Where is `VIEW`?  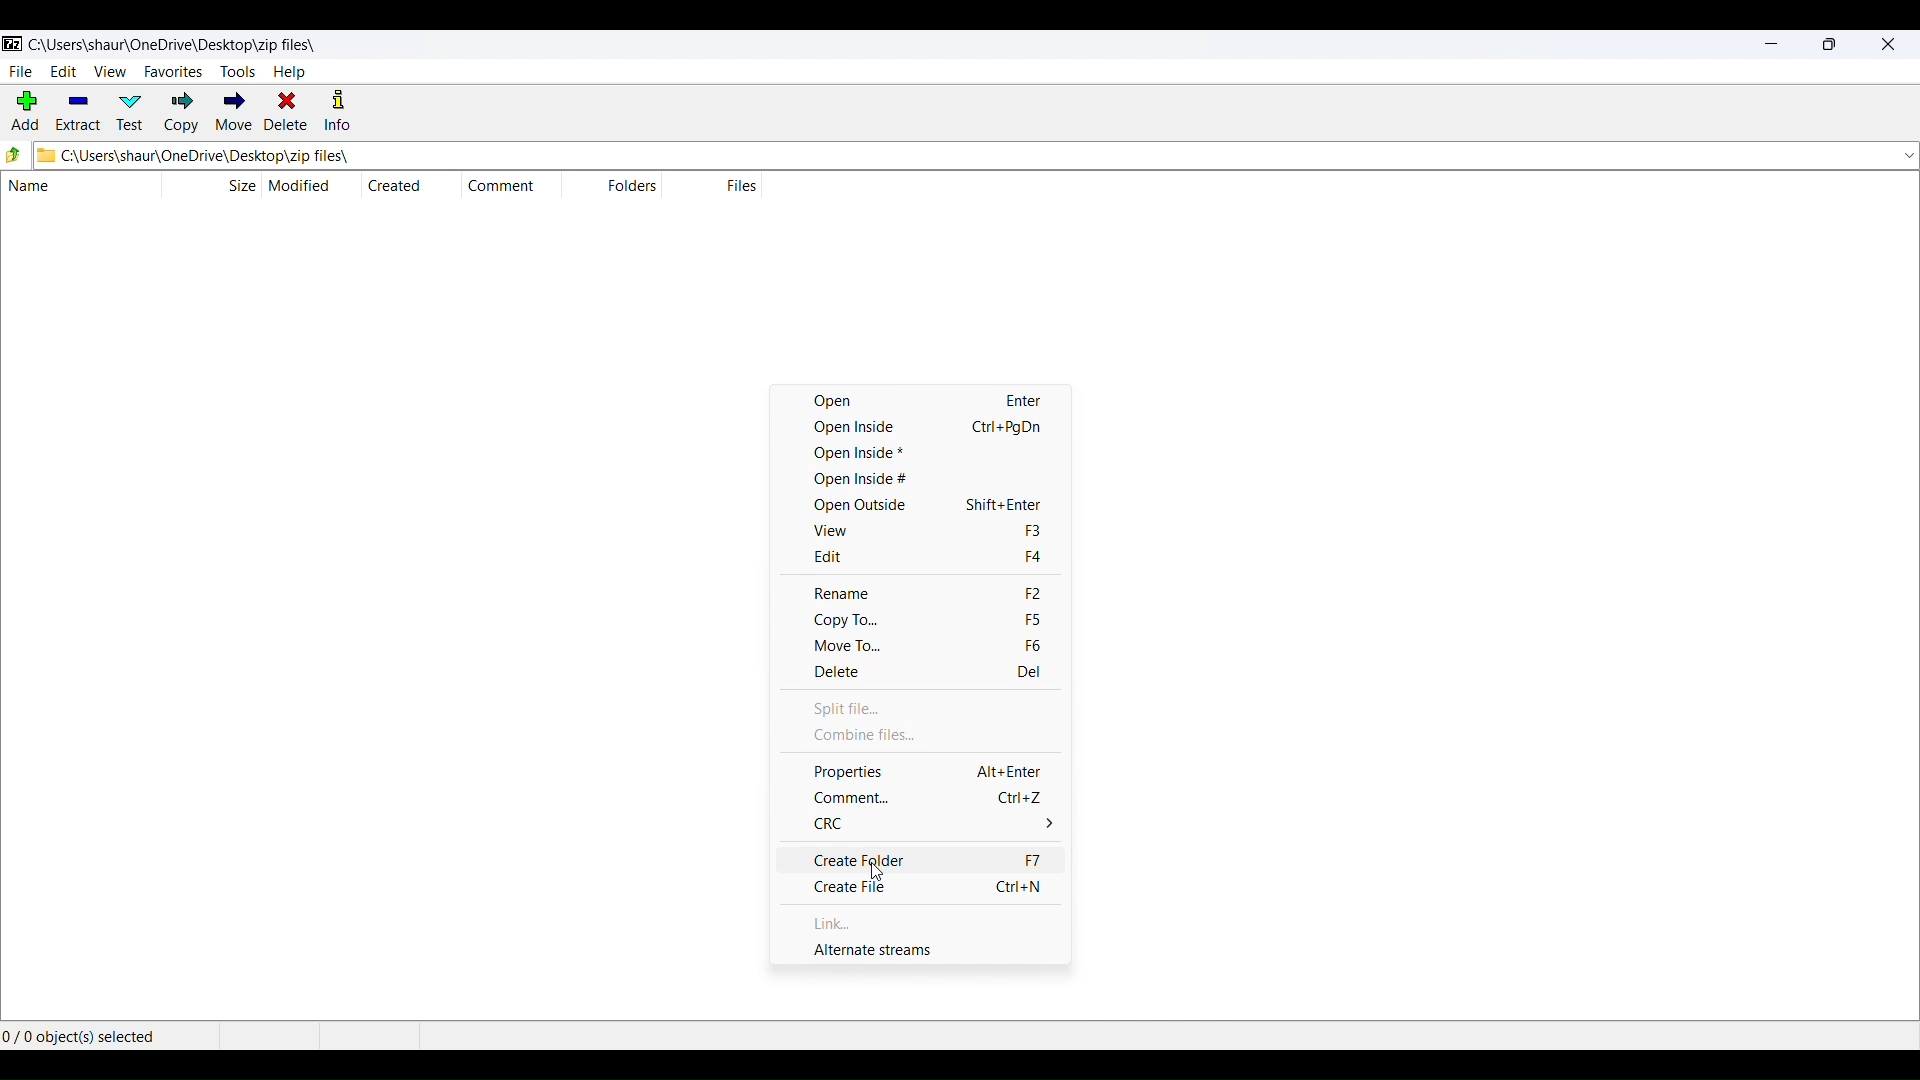 VIEW is located at coordinates (943, 532).